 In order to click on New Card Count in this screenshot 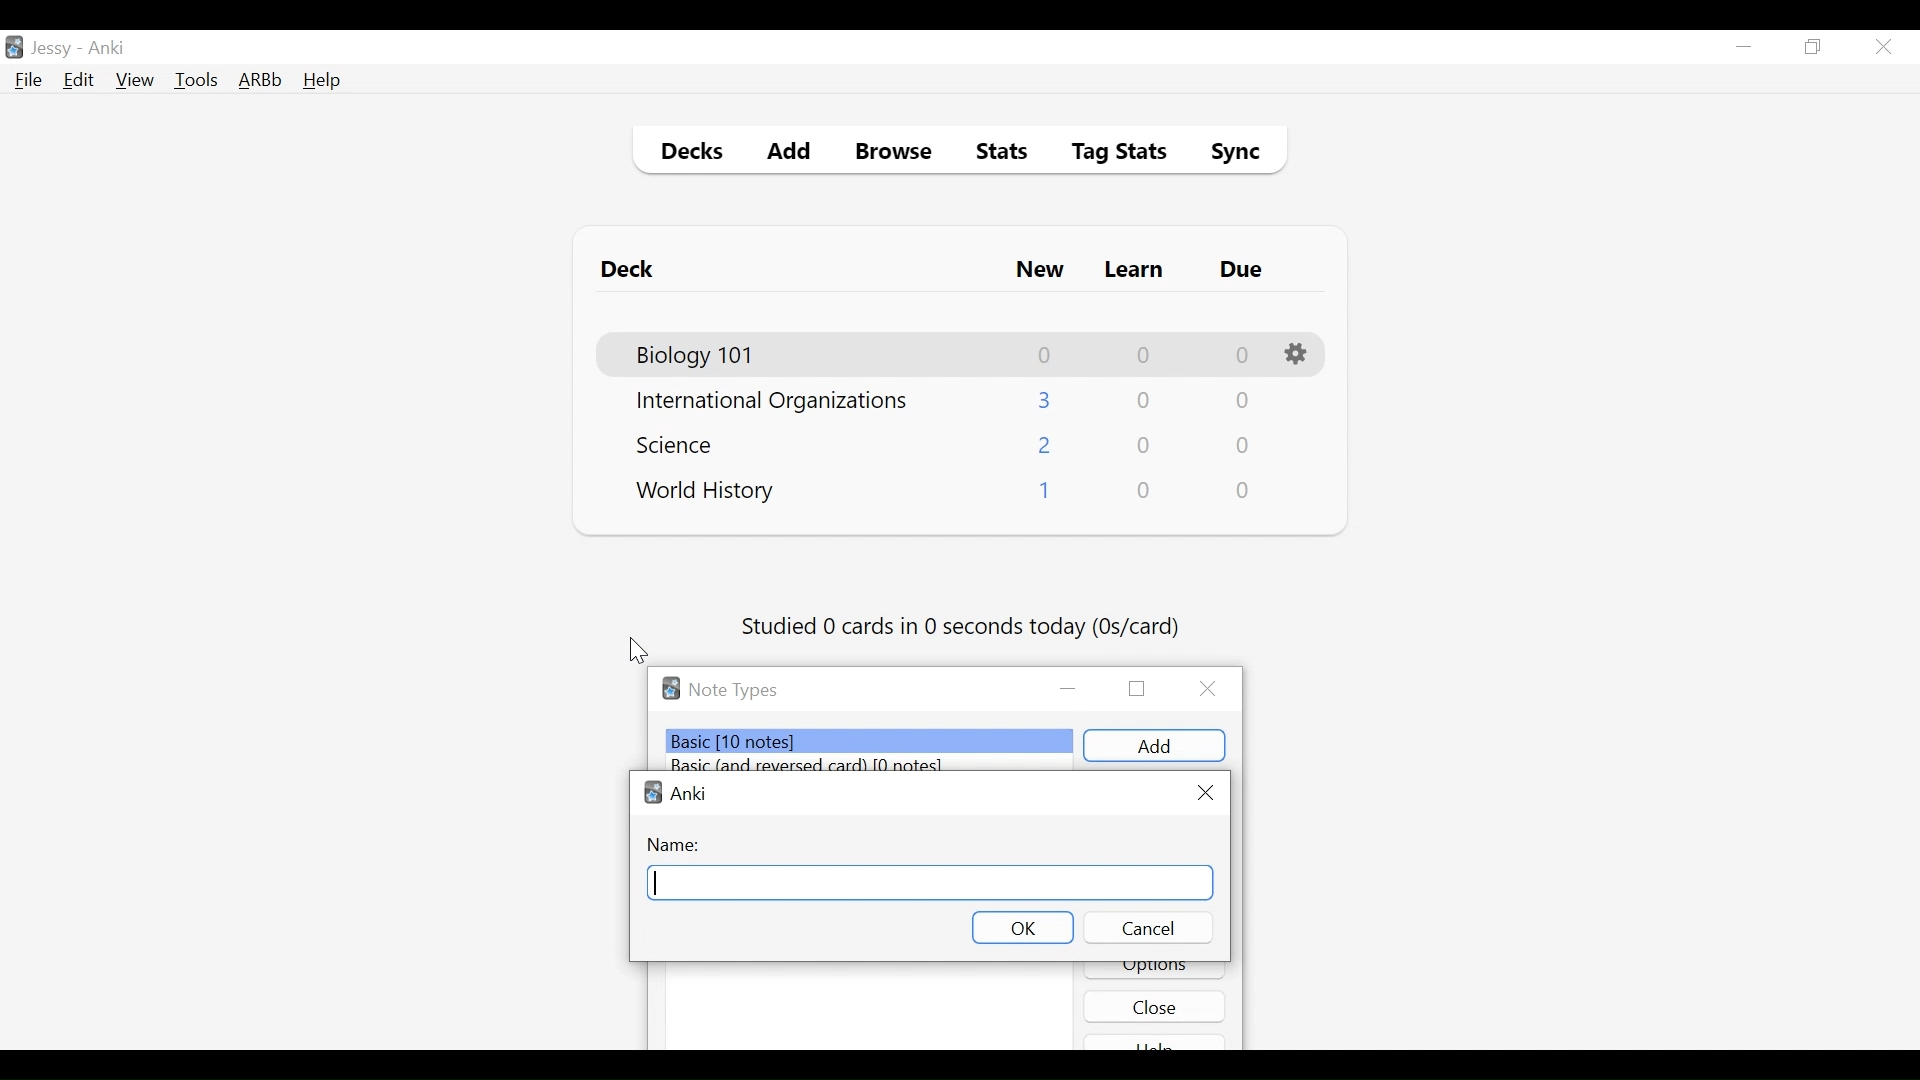, I will do `click(1043, 494)`.